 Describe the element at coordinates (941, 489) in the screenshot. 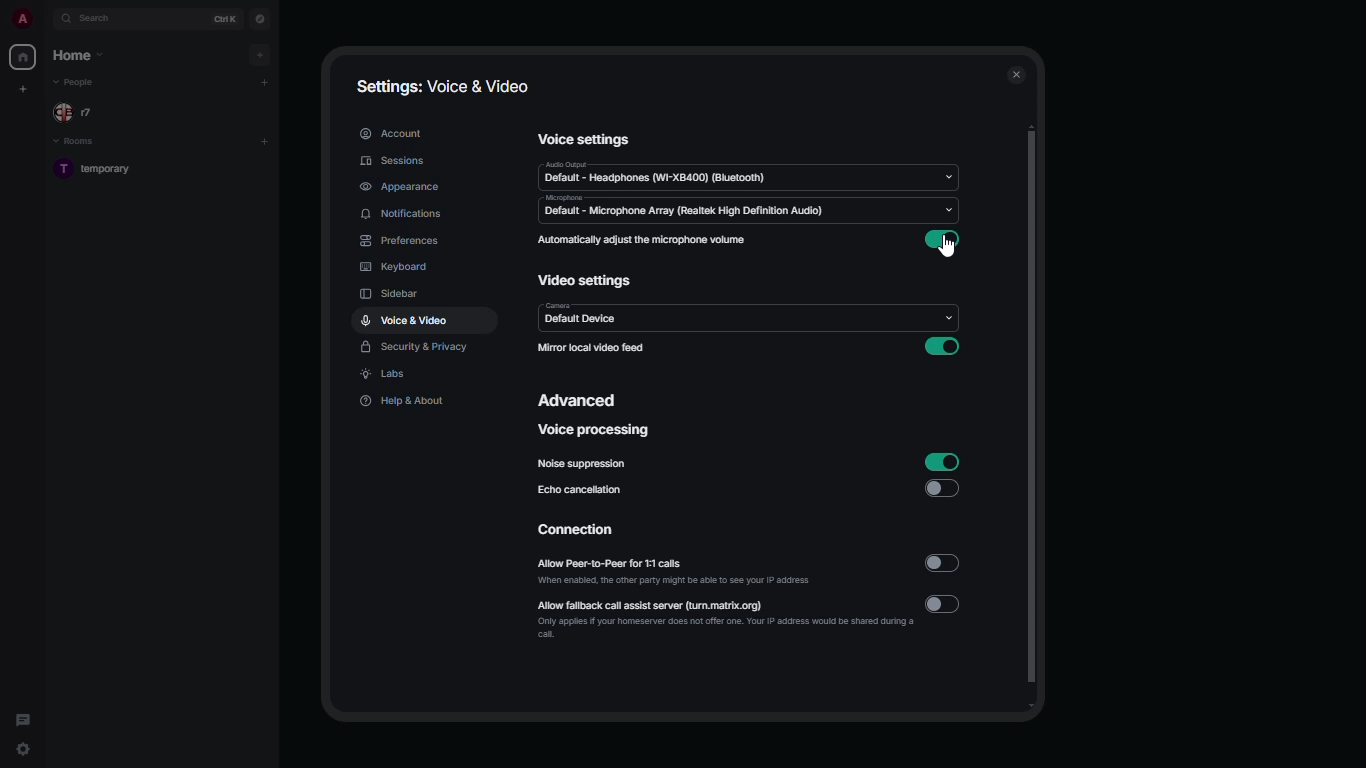

I see `disabled` at that location.